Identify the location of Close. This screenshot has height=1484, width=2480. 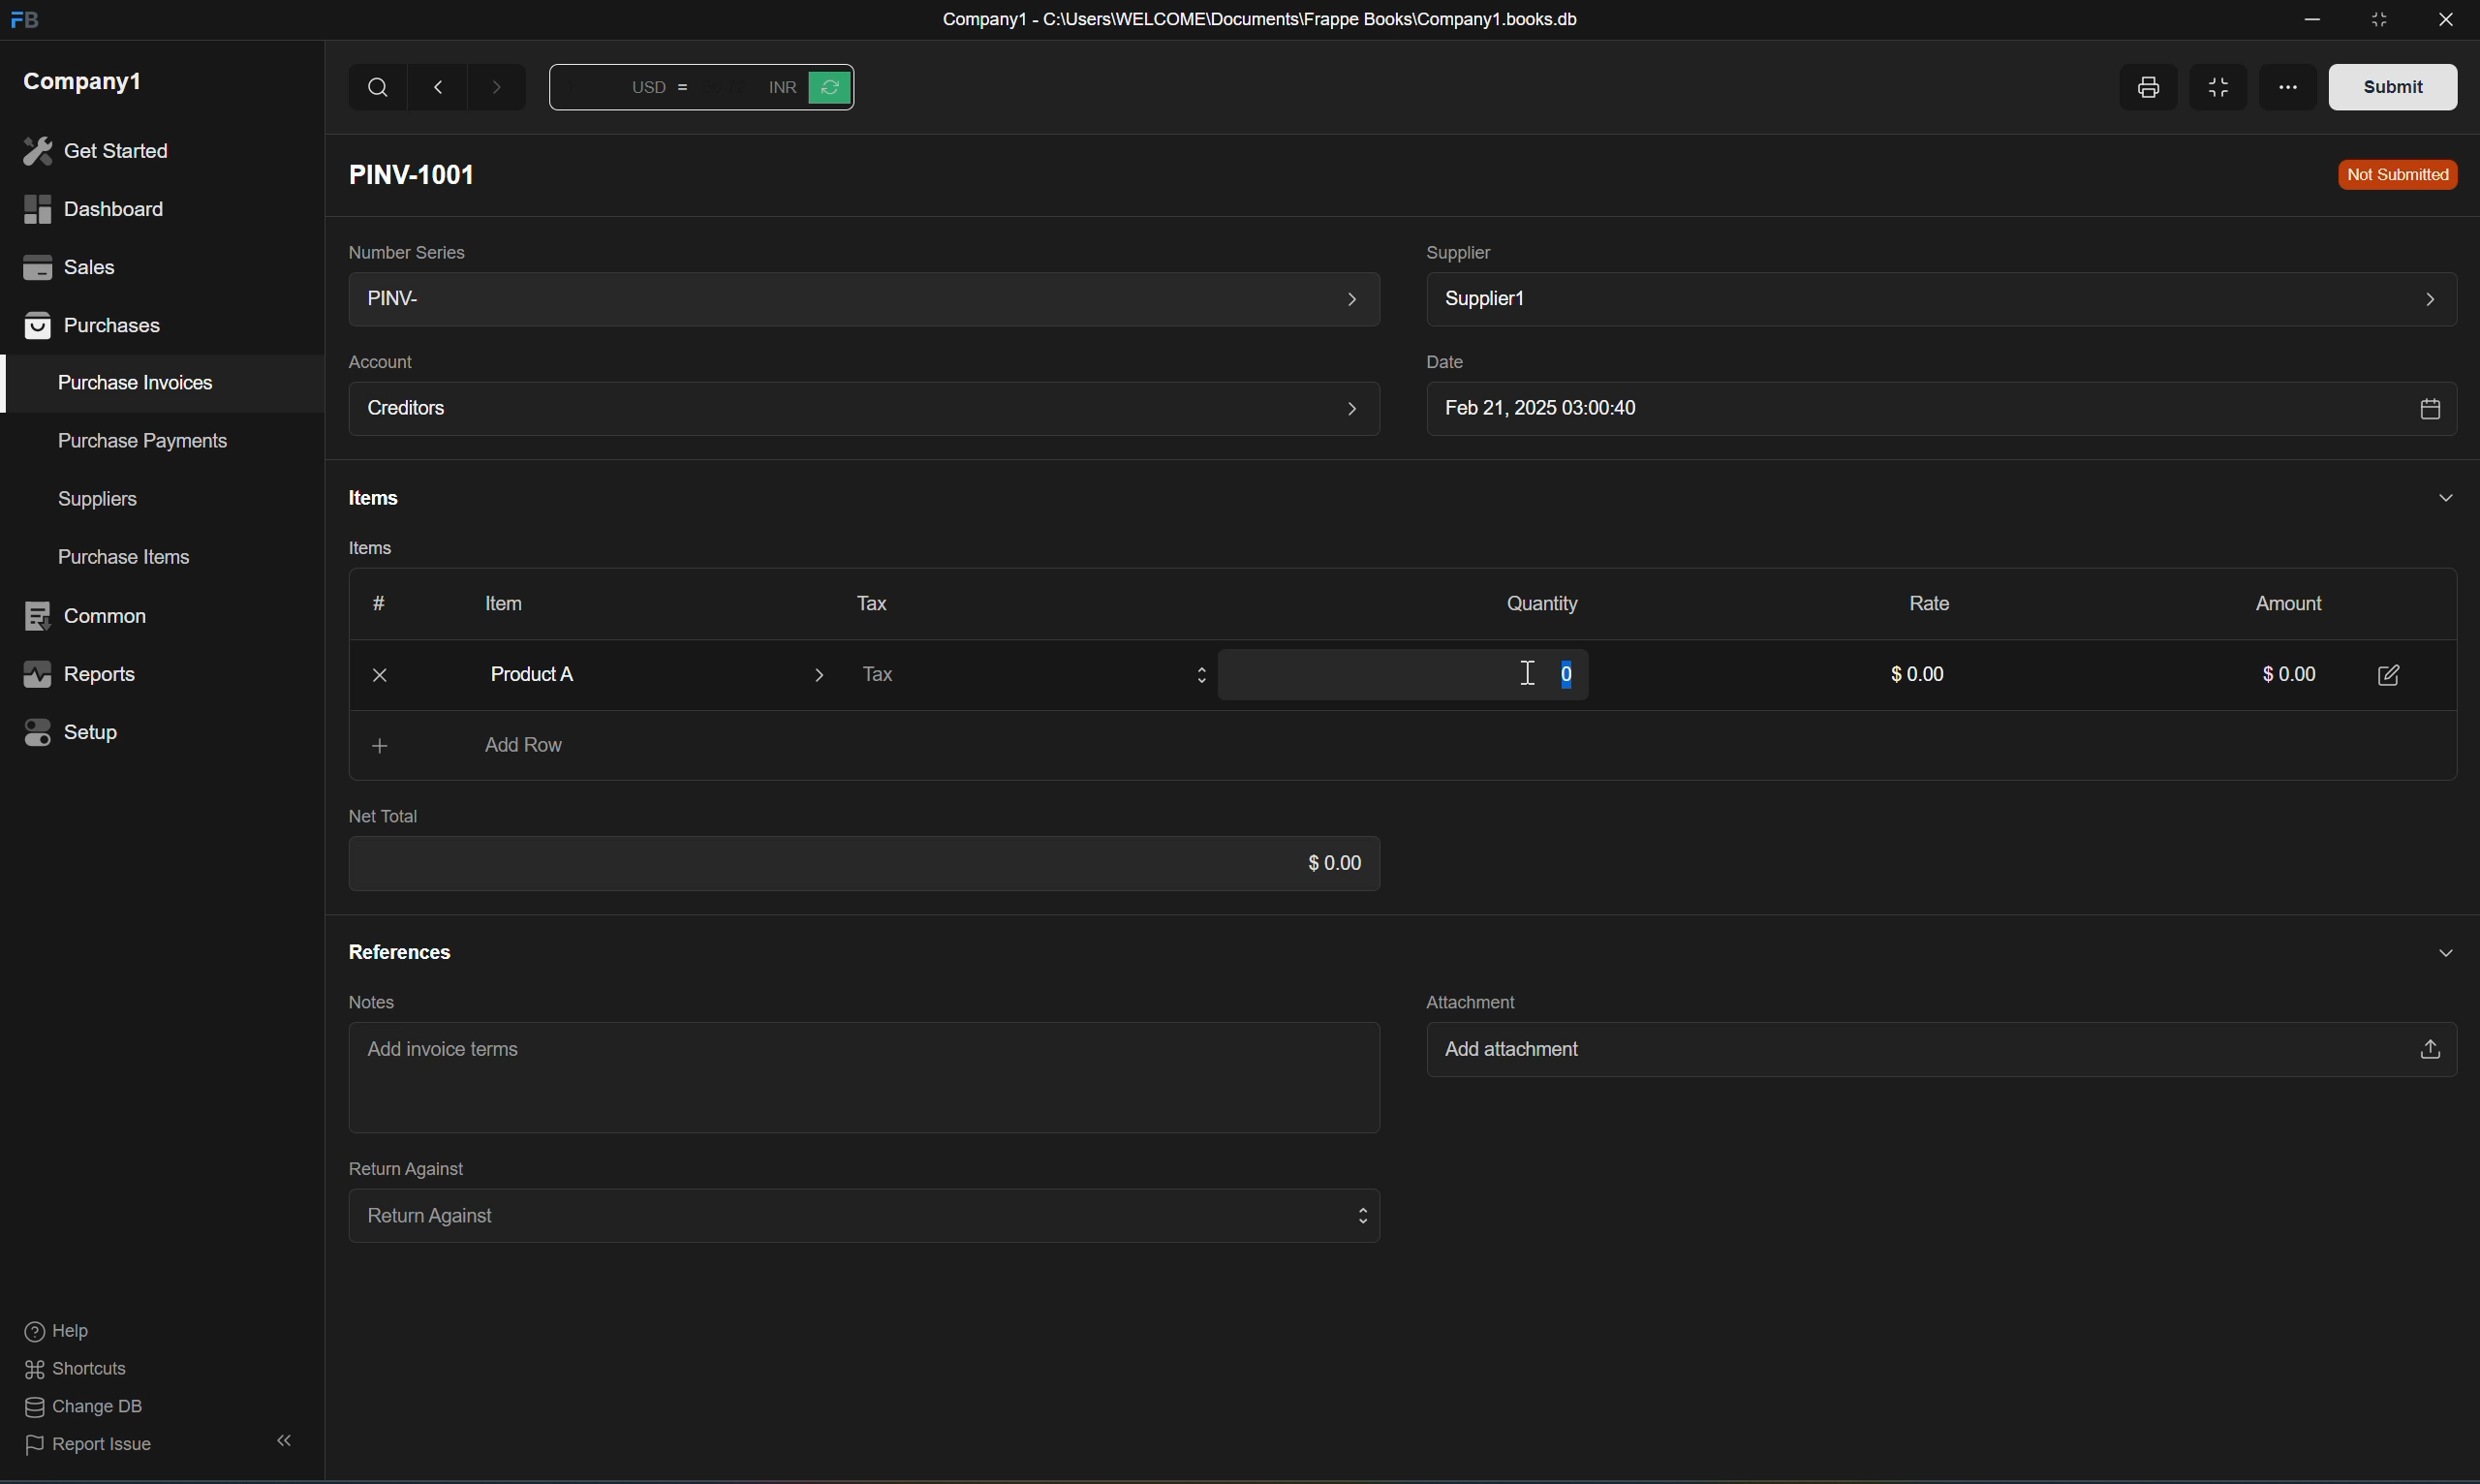
(384, 676).